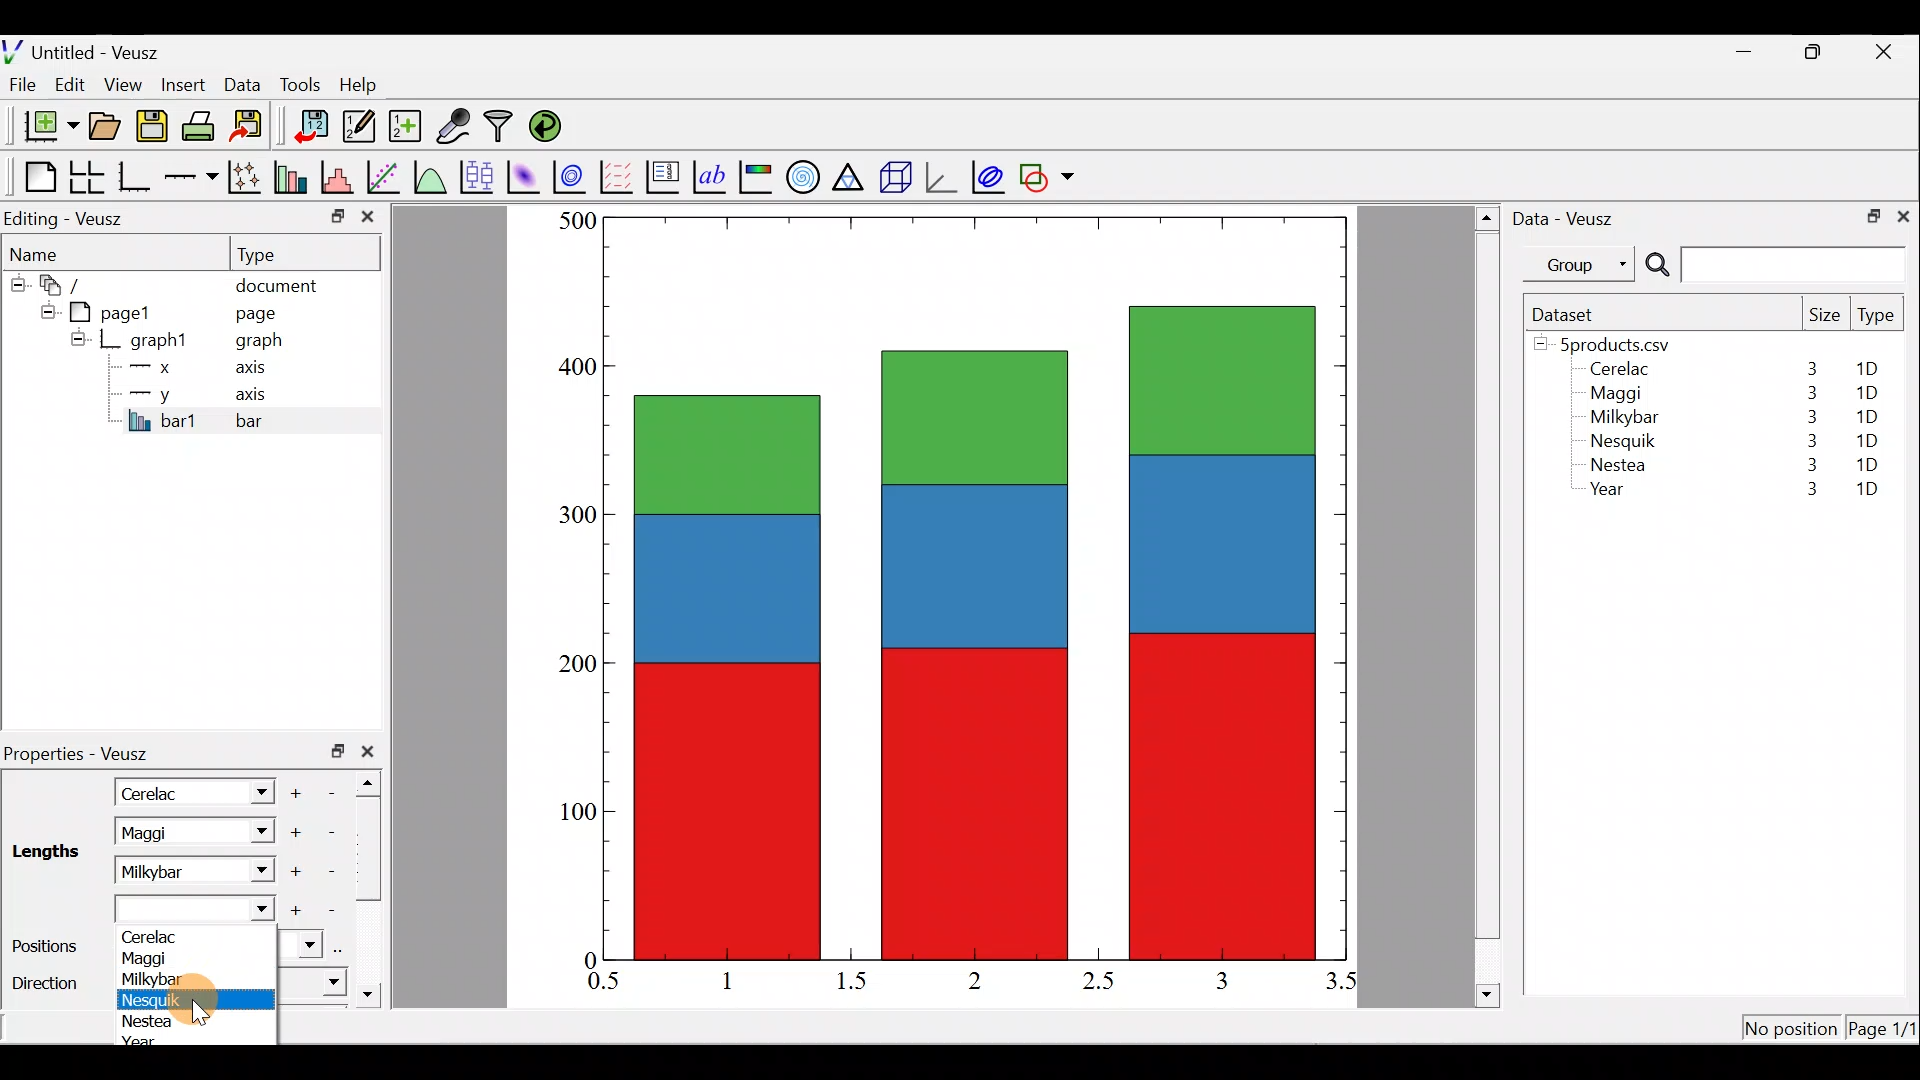 This screenshot has height=1080, width=1920. I want to click on bar, so click(282, 420).